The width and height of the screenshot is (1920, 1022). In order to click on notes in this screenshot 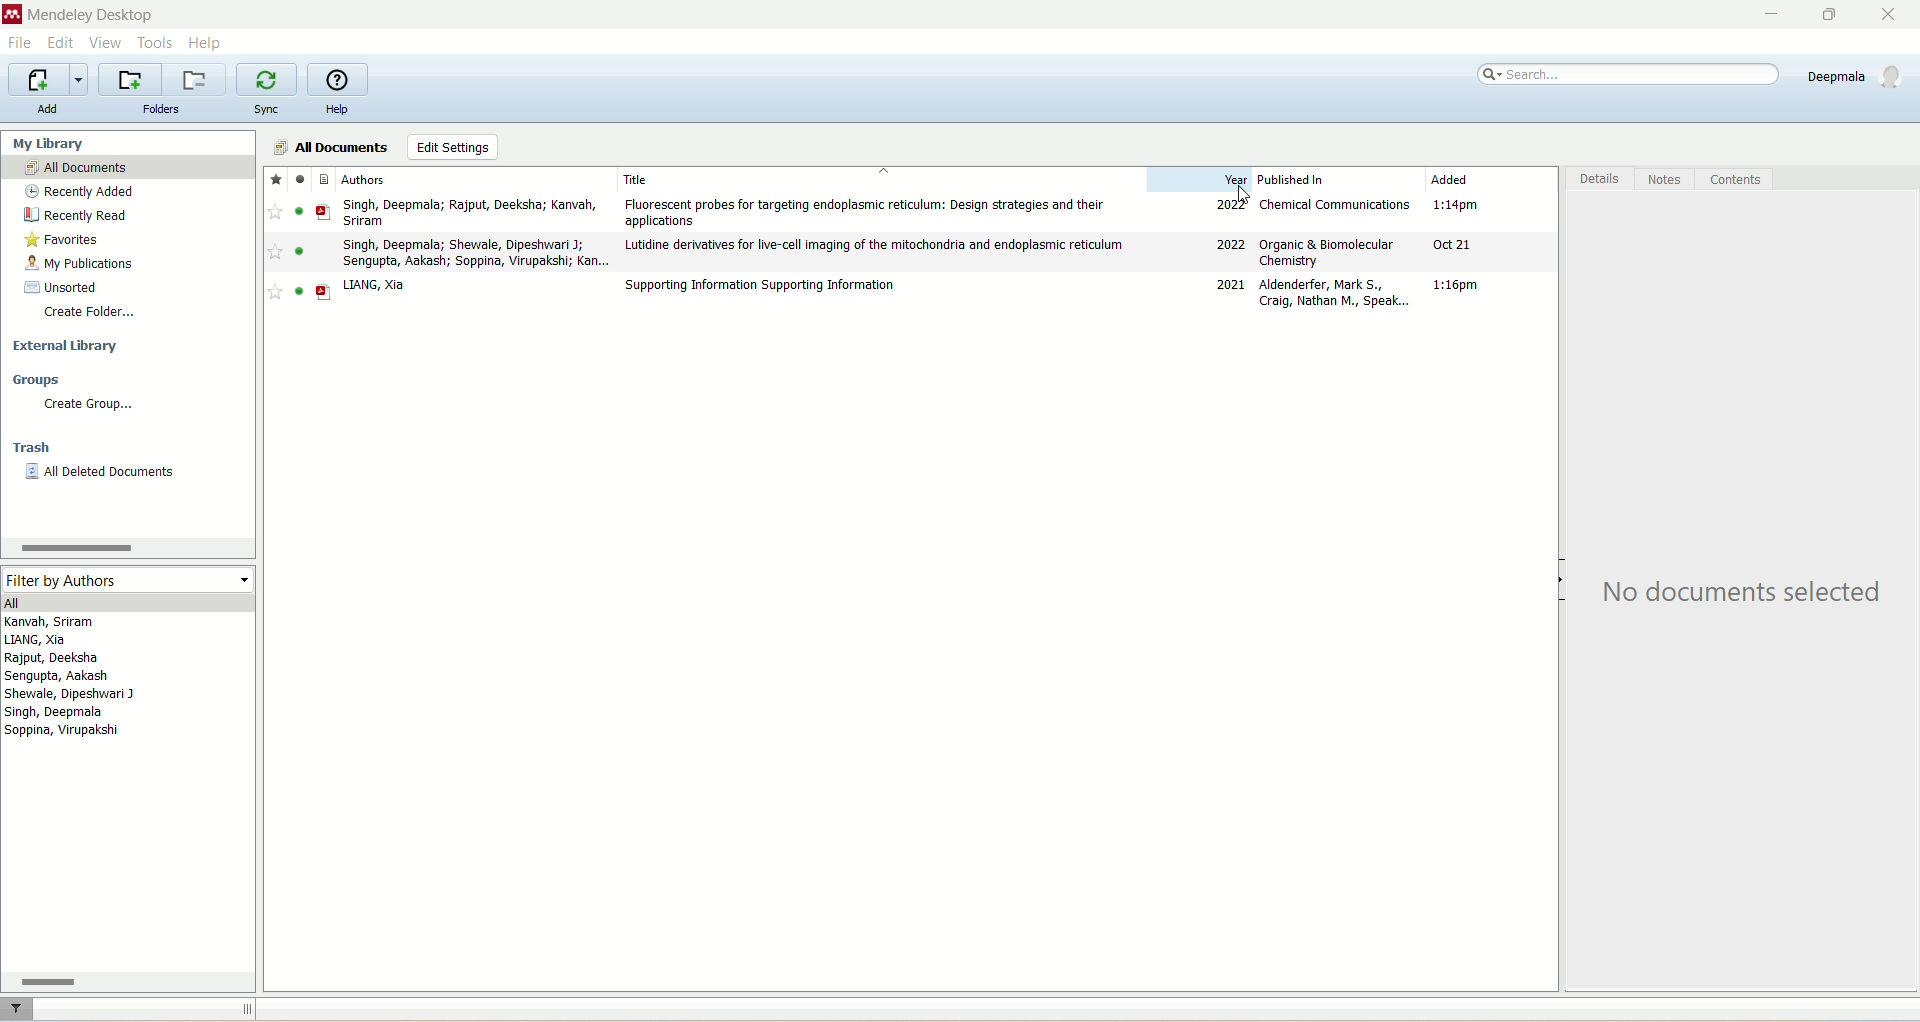, I will do `click(1671, 182)`.